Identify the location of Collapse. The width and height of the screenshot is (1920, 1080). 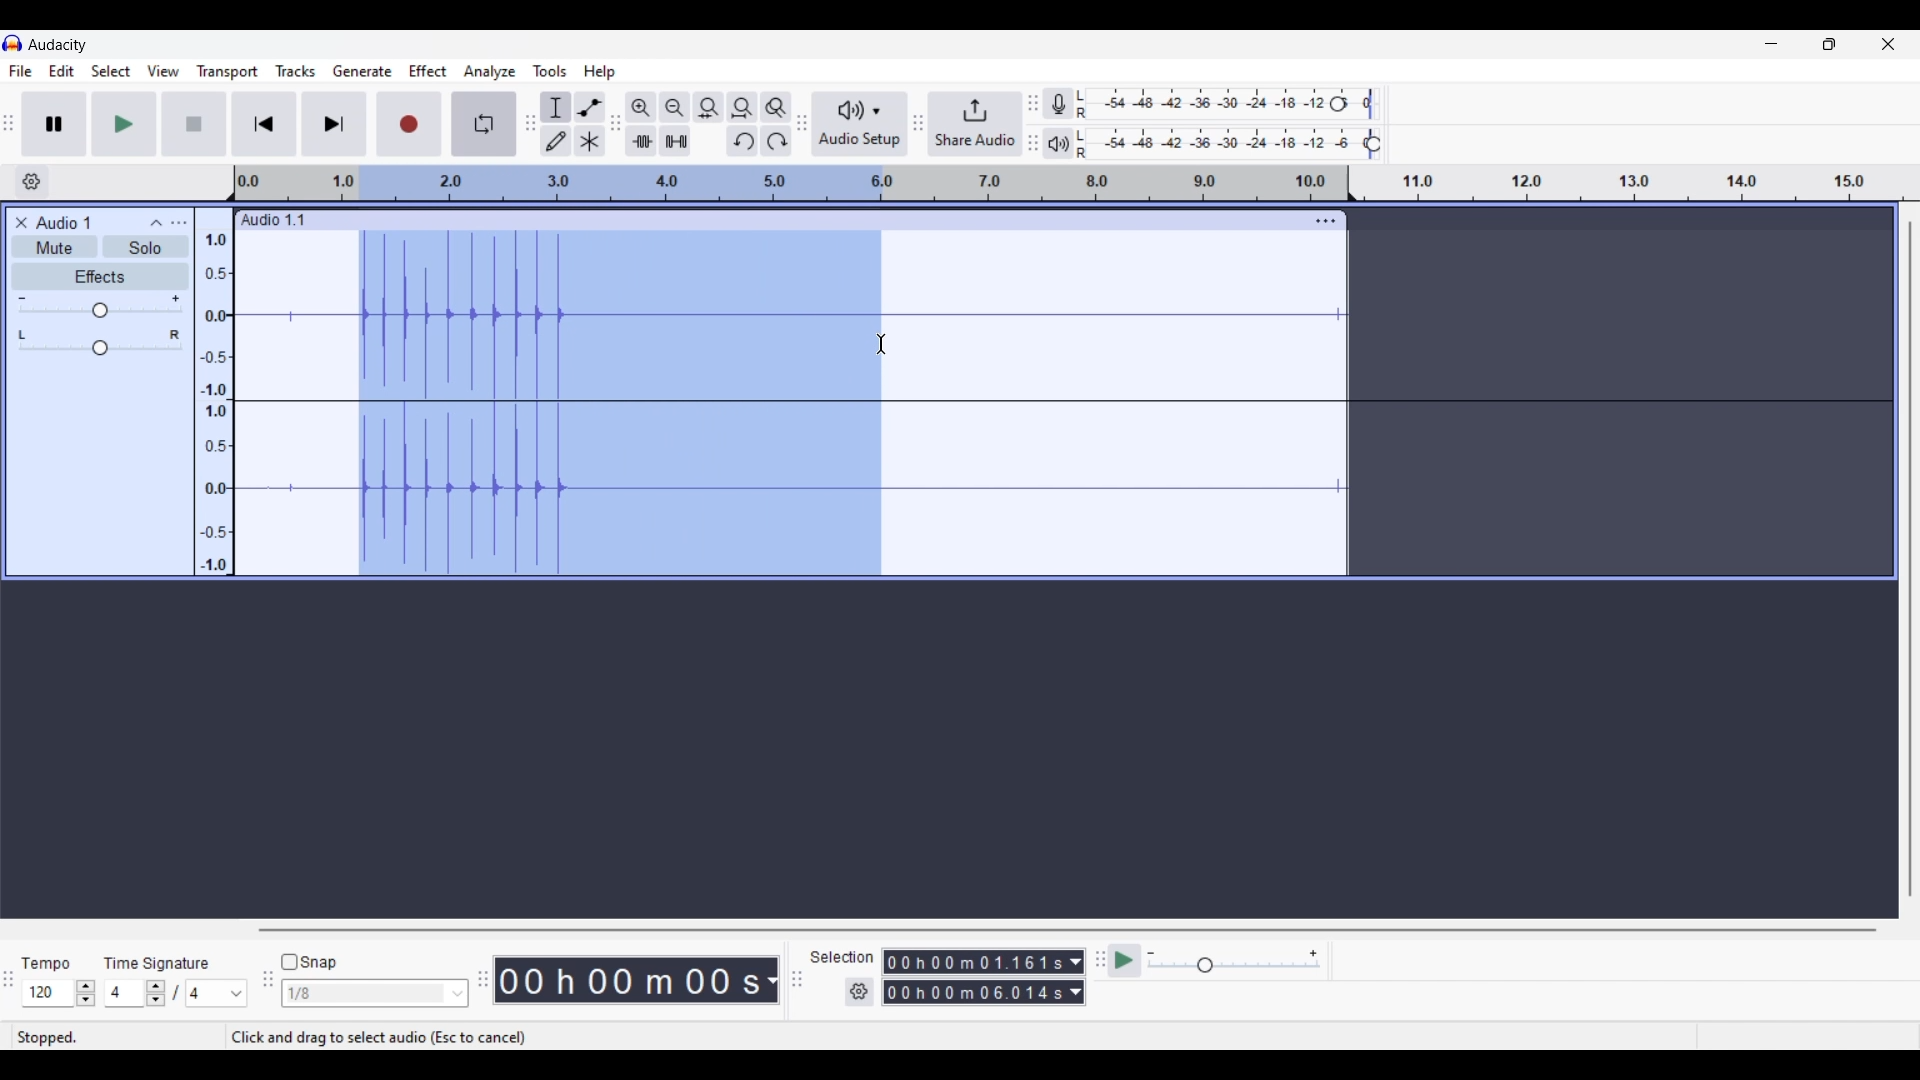
(155, 223).